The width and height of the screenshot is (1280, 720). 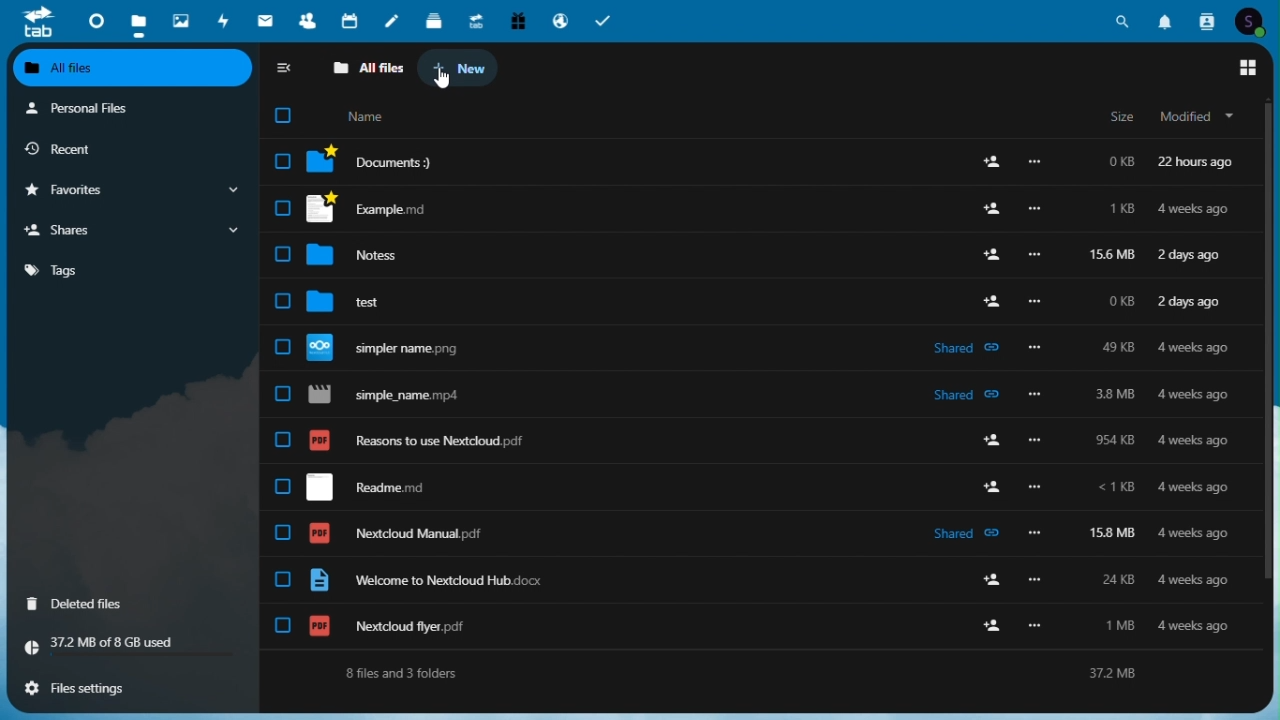 What do you see at coordinates (1250, 20) in the screenshot?
I see `Account icon` at bounding box center [1250, 20].